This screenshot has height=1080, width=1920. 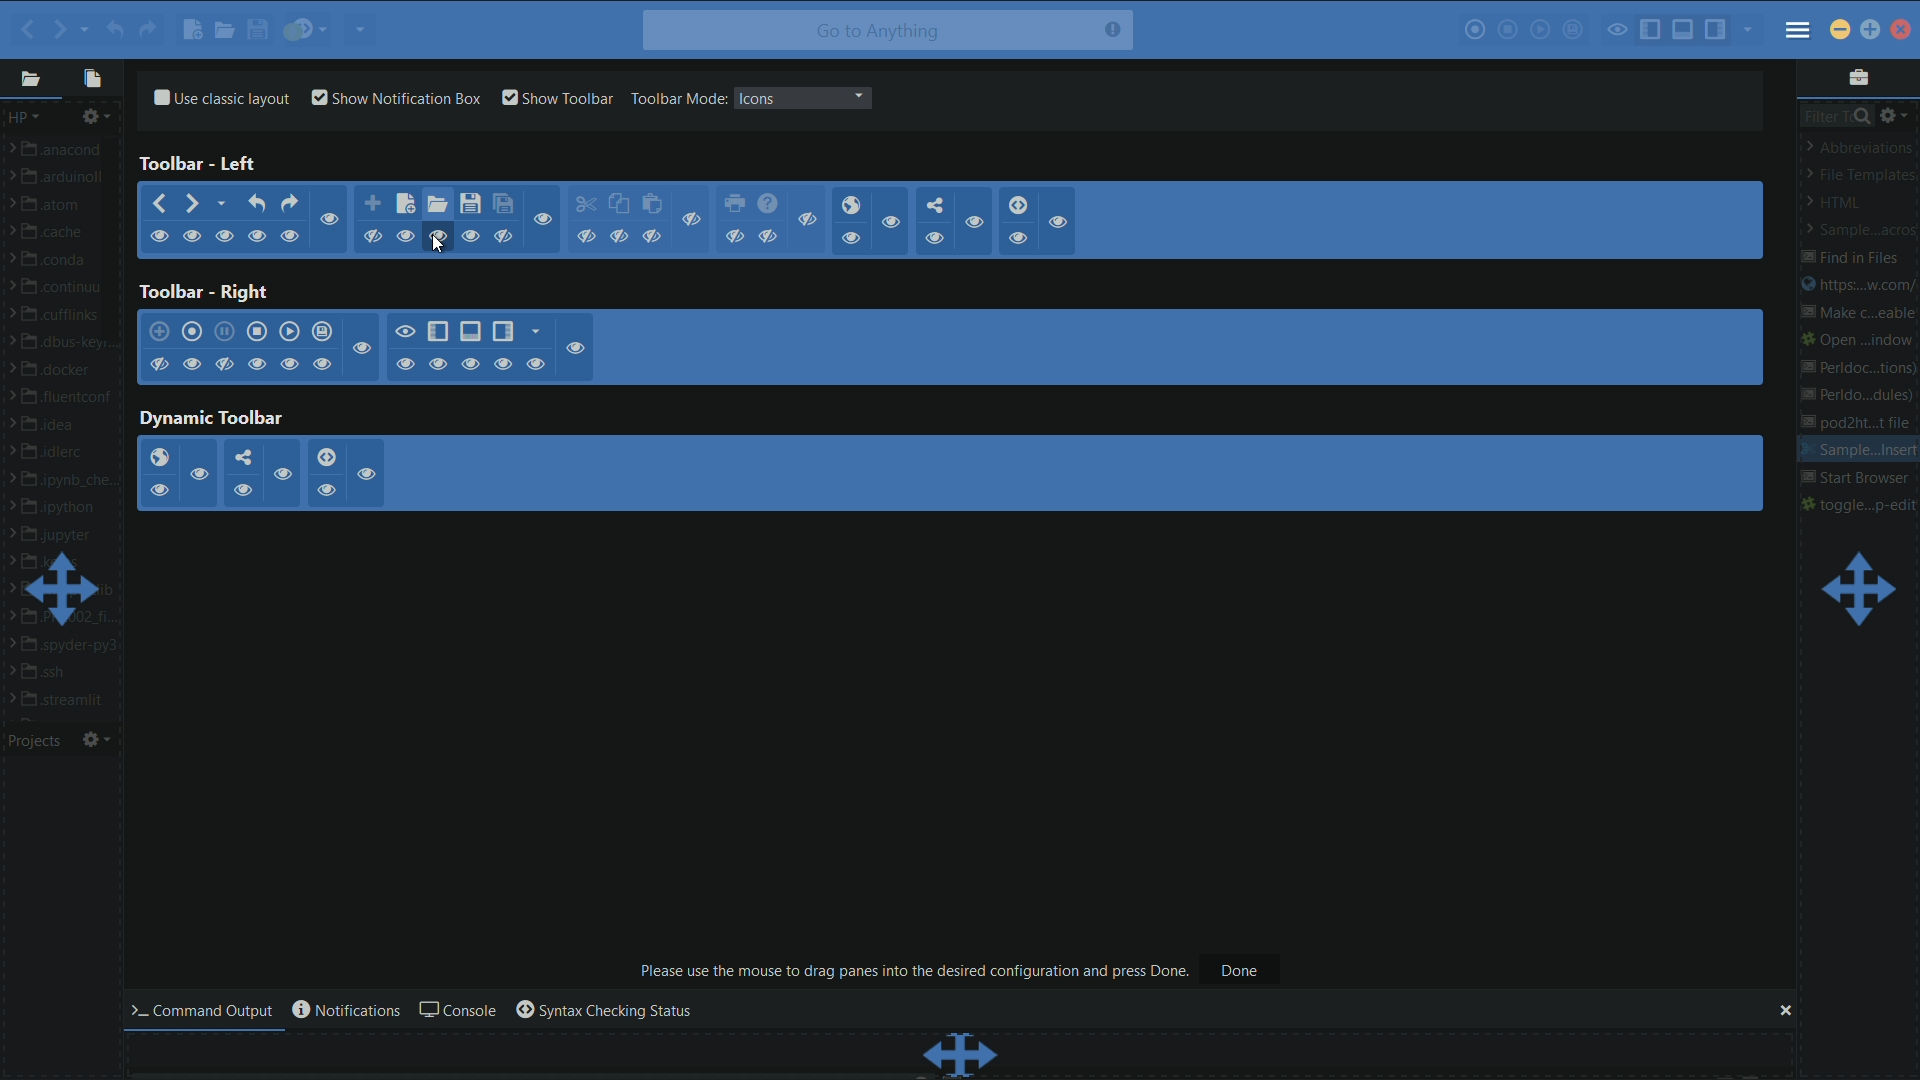 What do you see at coordinates (503, 204) in the screenshot?
I see `save all files` at bounding box center [503, 204].